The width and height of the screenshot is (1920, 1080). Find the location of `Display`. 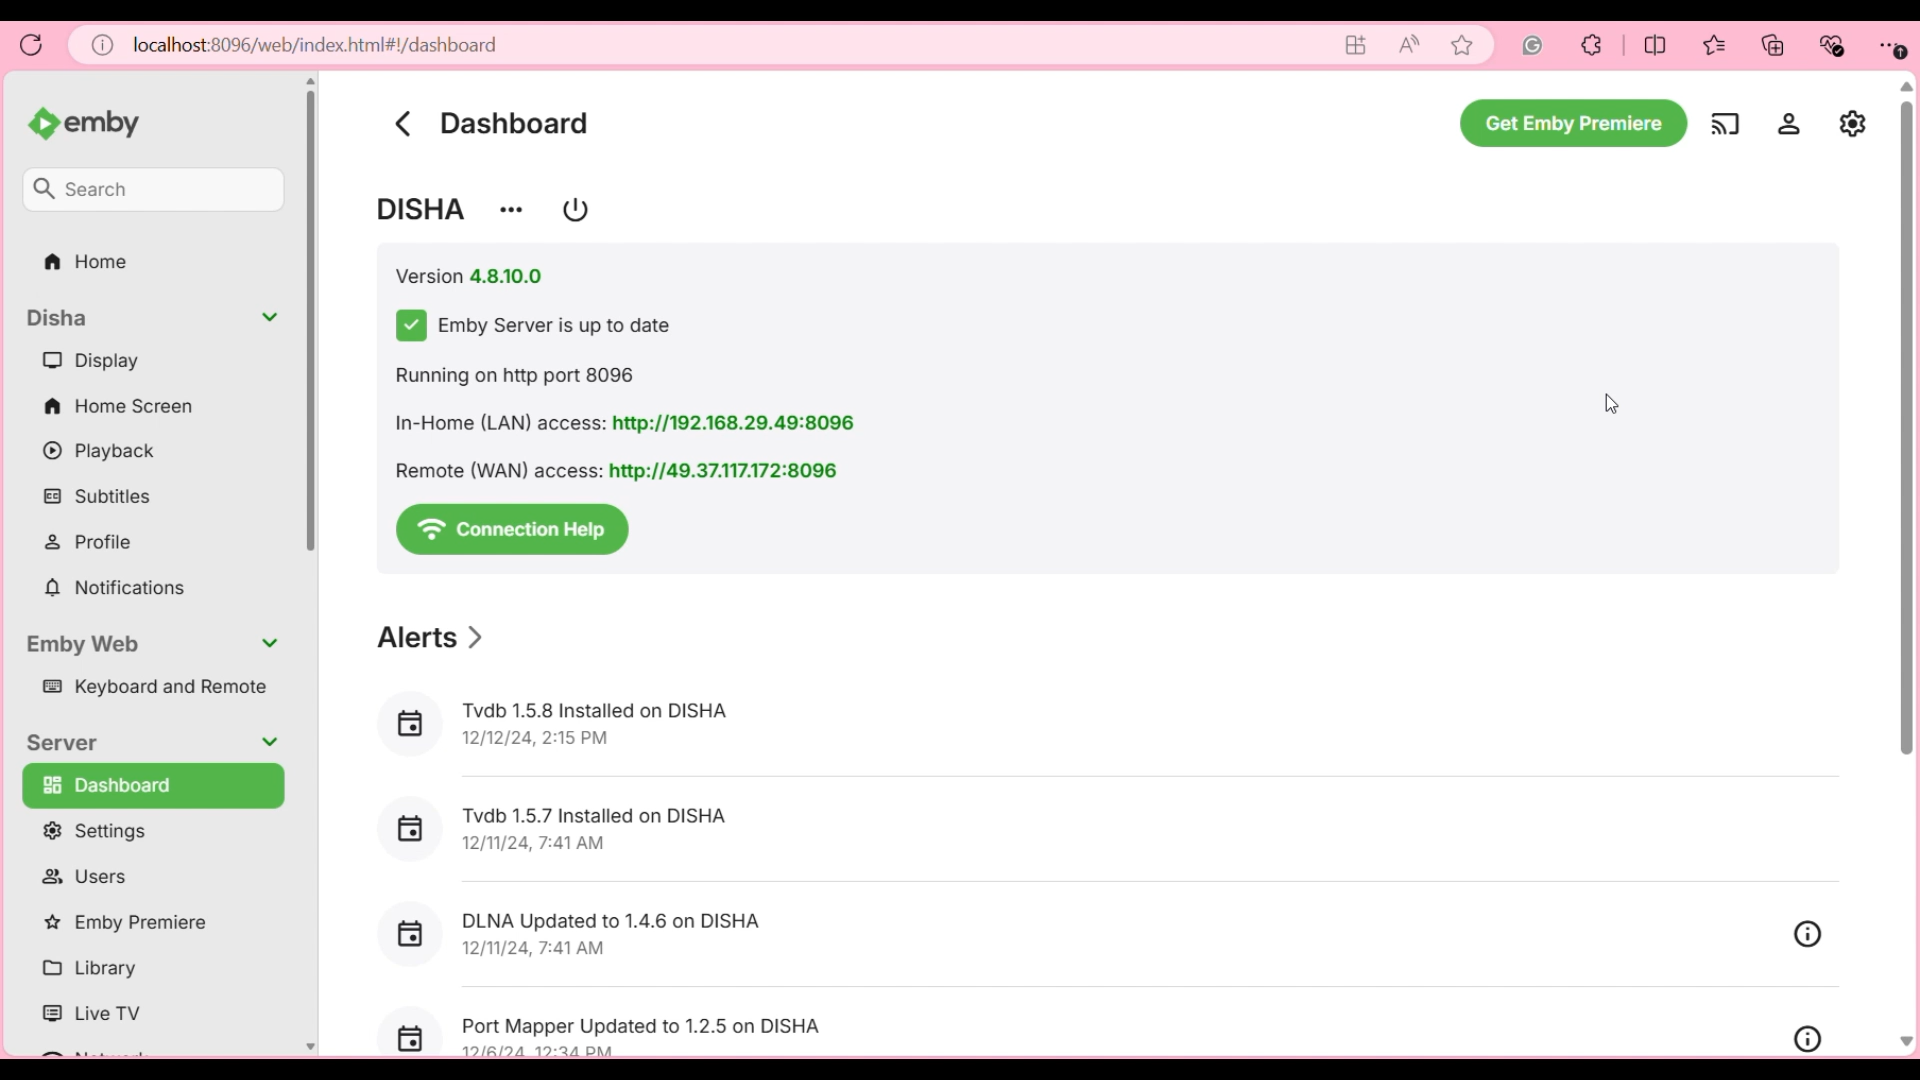

Display is located at coordinates (145, 361).